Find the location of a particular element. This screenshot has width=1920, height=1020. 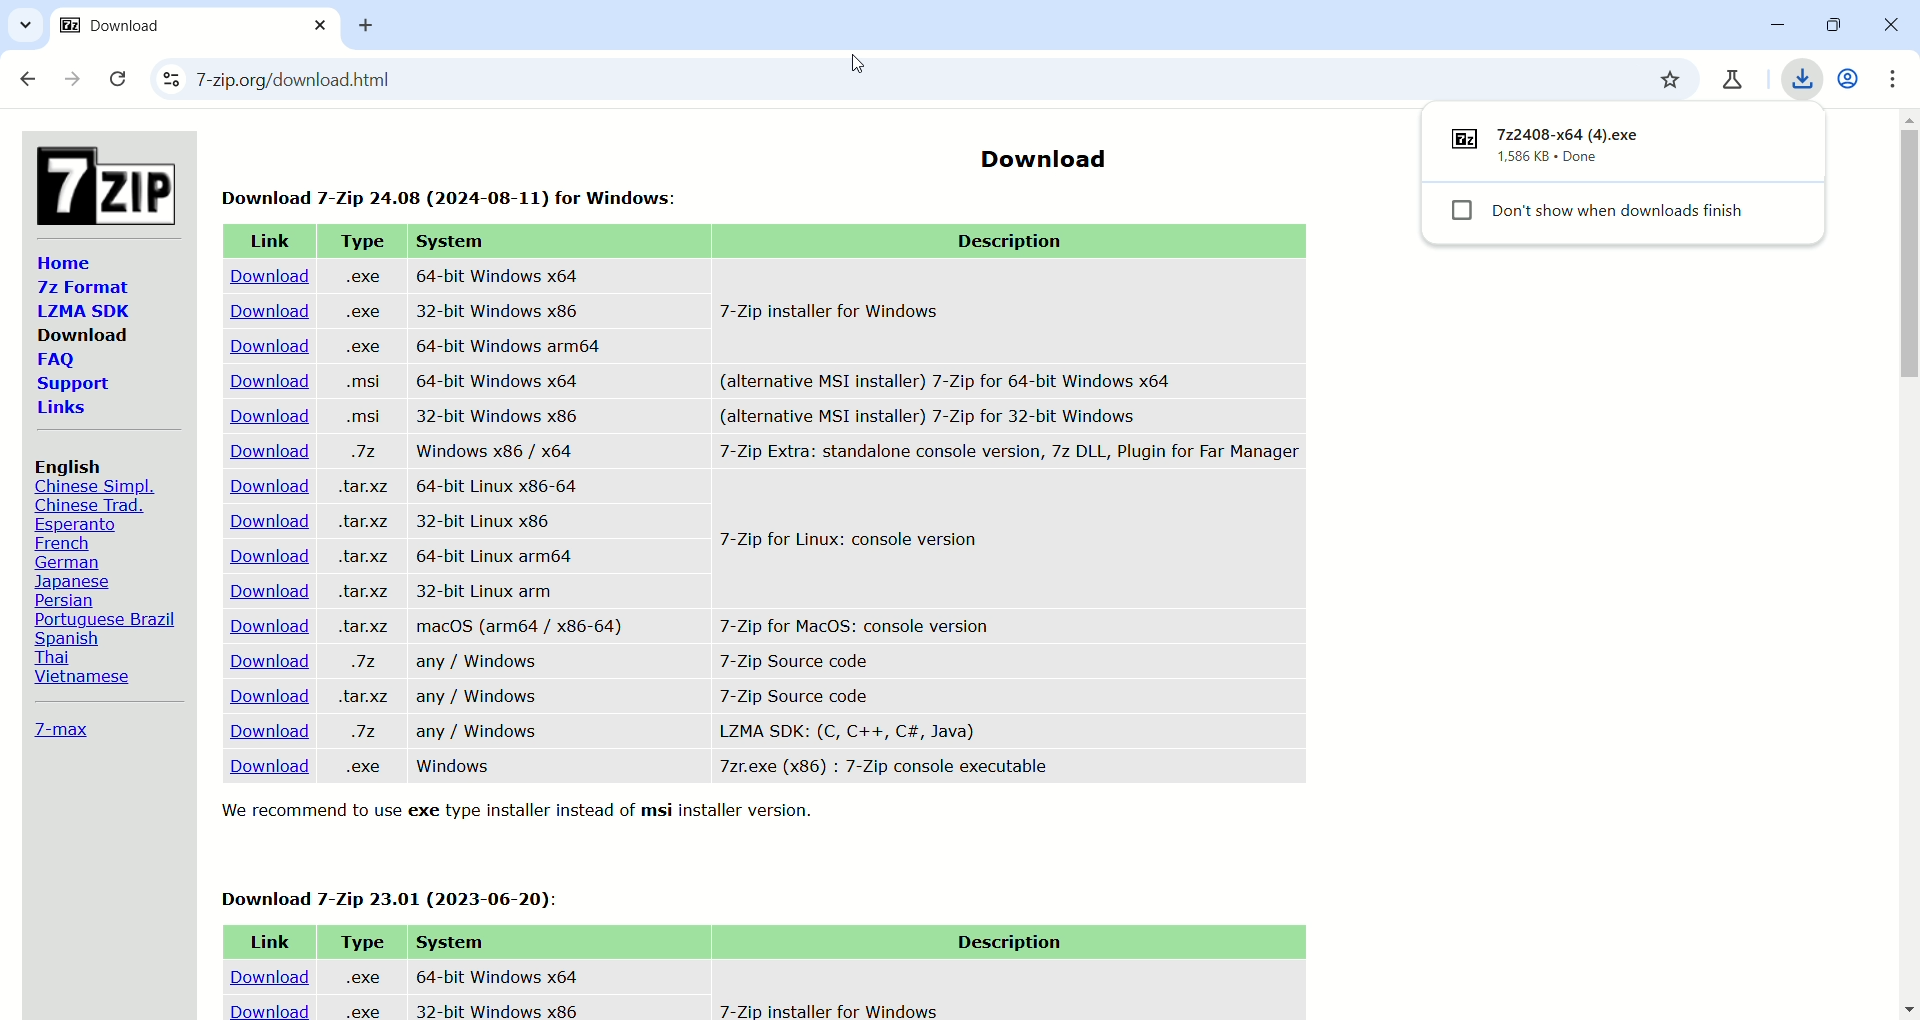

don't show download finish is located at coordinates (1628, 216).